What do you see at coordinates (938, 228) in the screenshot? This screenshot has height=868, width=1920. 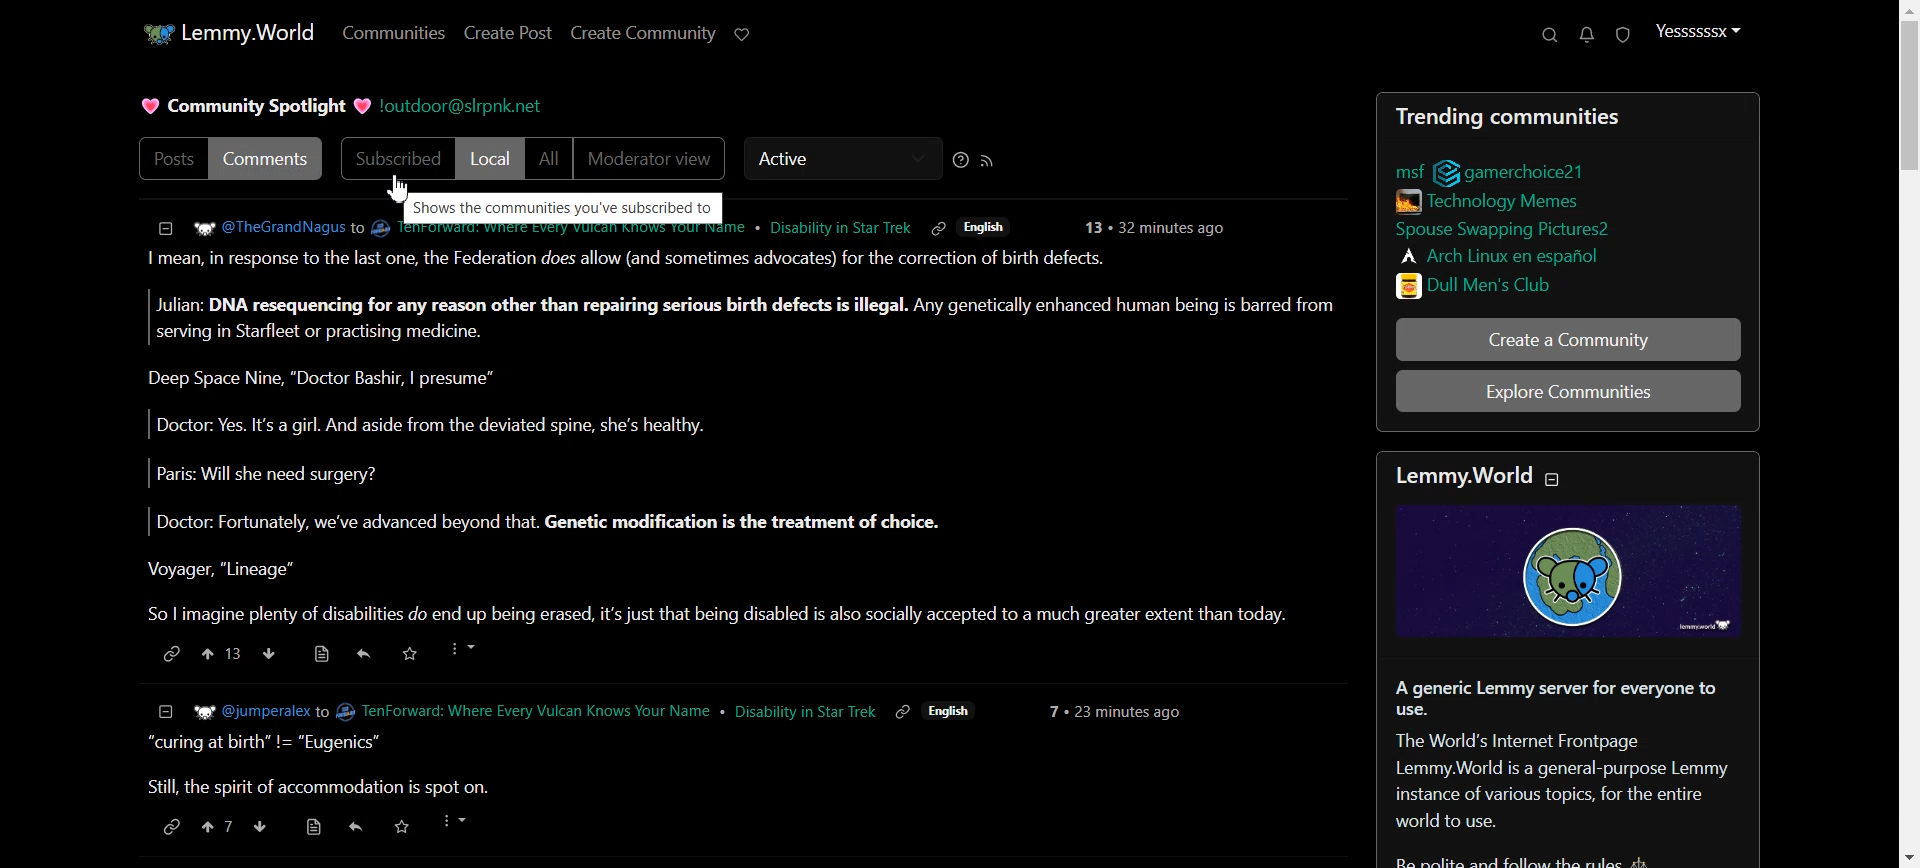 I see `copy` at bounding box center [938, 228].